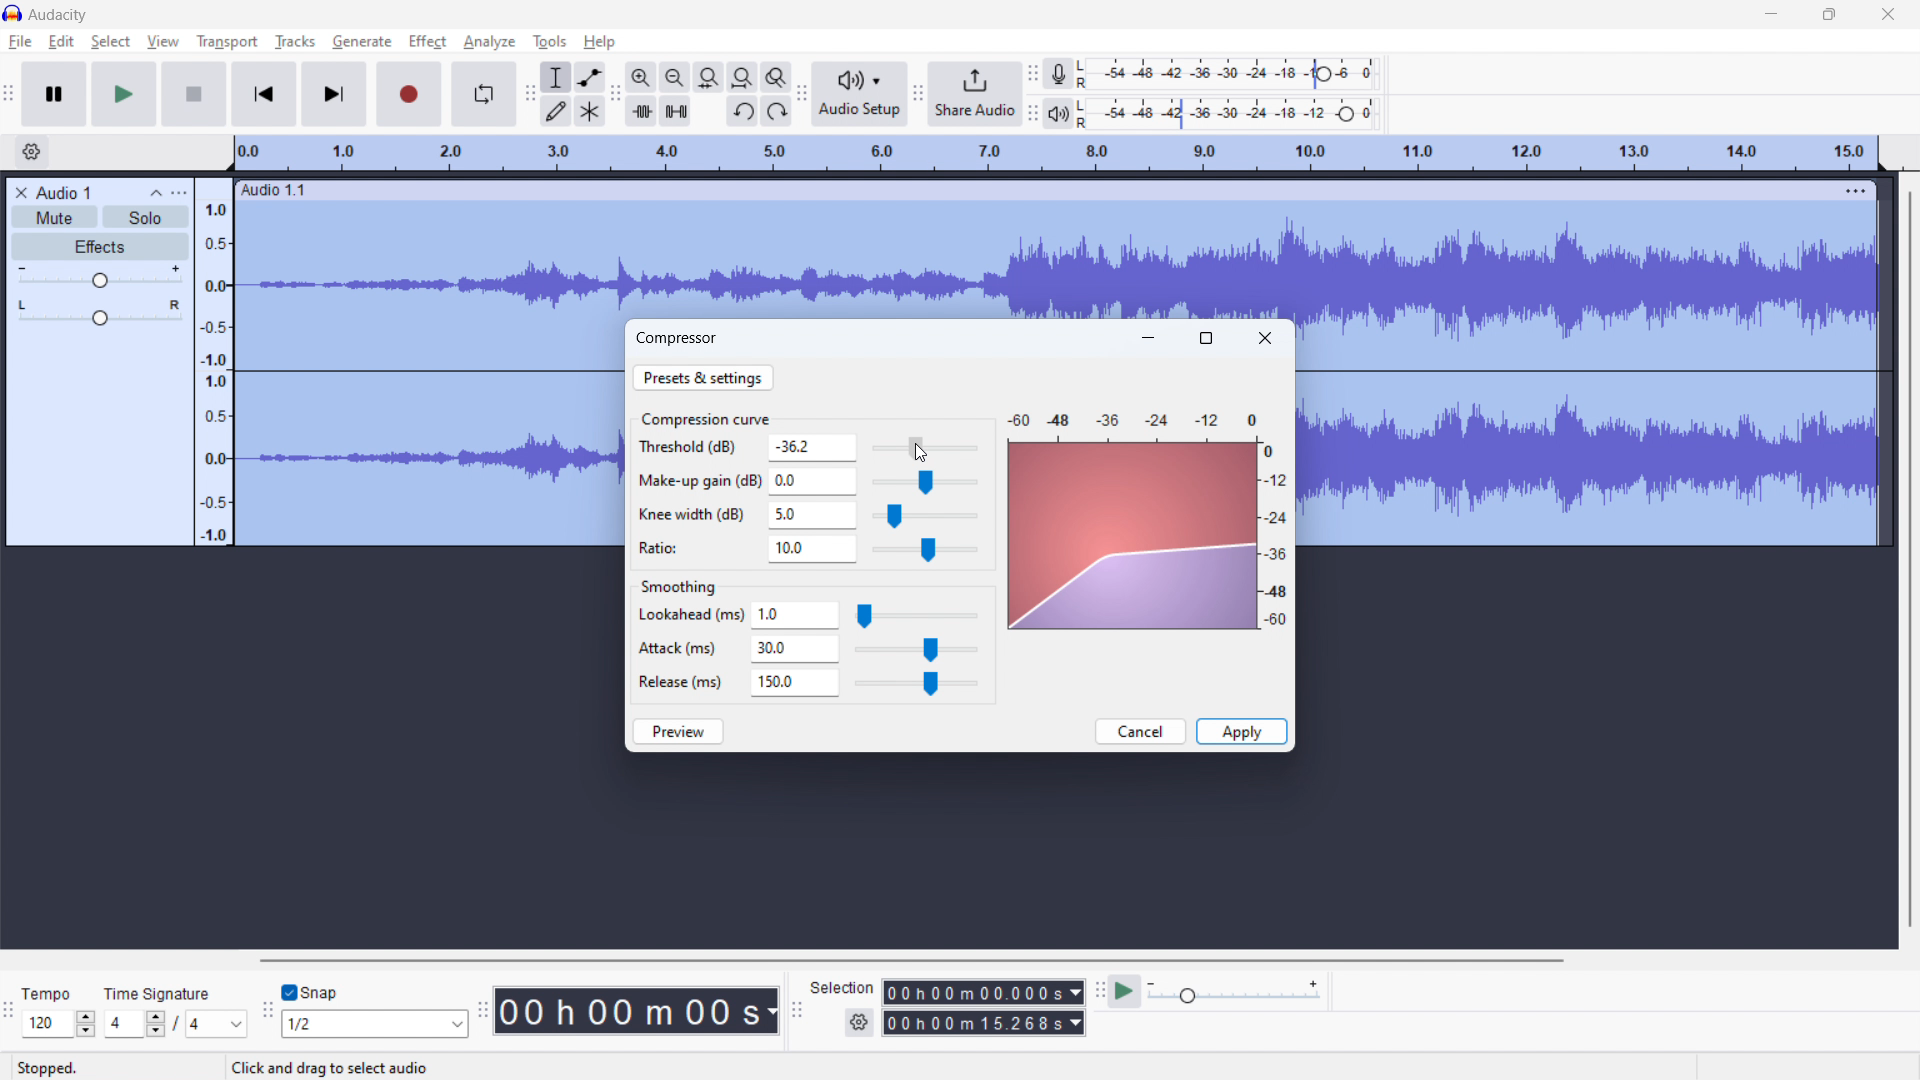 The height and width of the screenshot is (1080, 1920). I want to click on zoom in, so click(641, 77).